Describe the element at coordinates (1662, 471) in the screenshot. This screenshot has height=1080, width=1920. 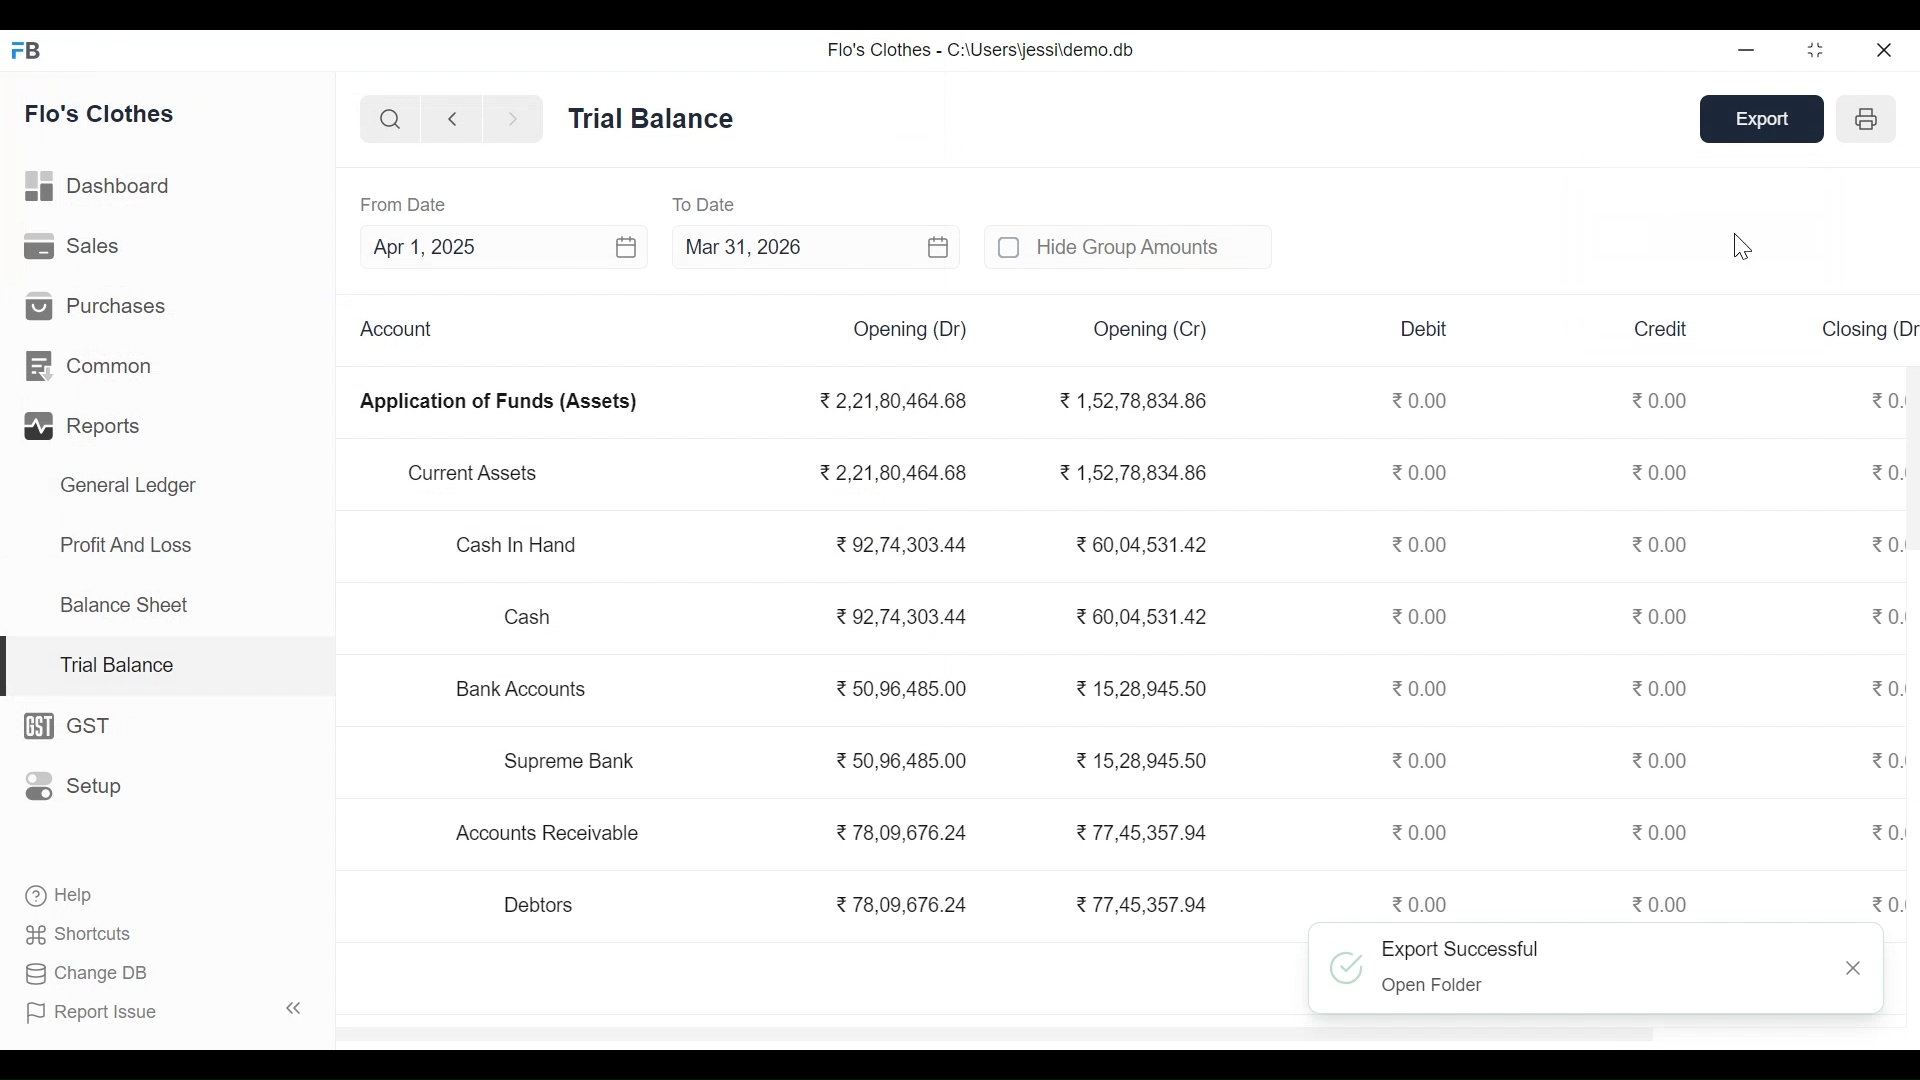
I see `0.00` at that location.